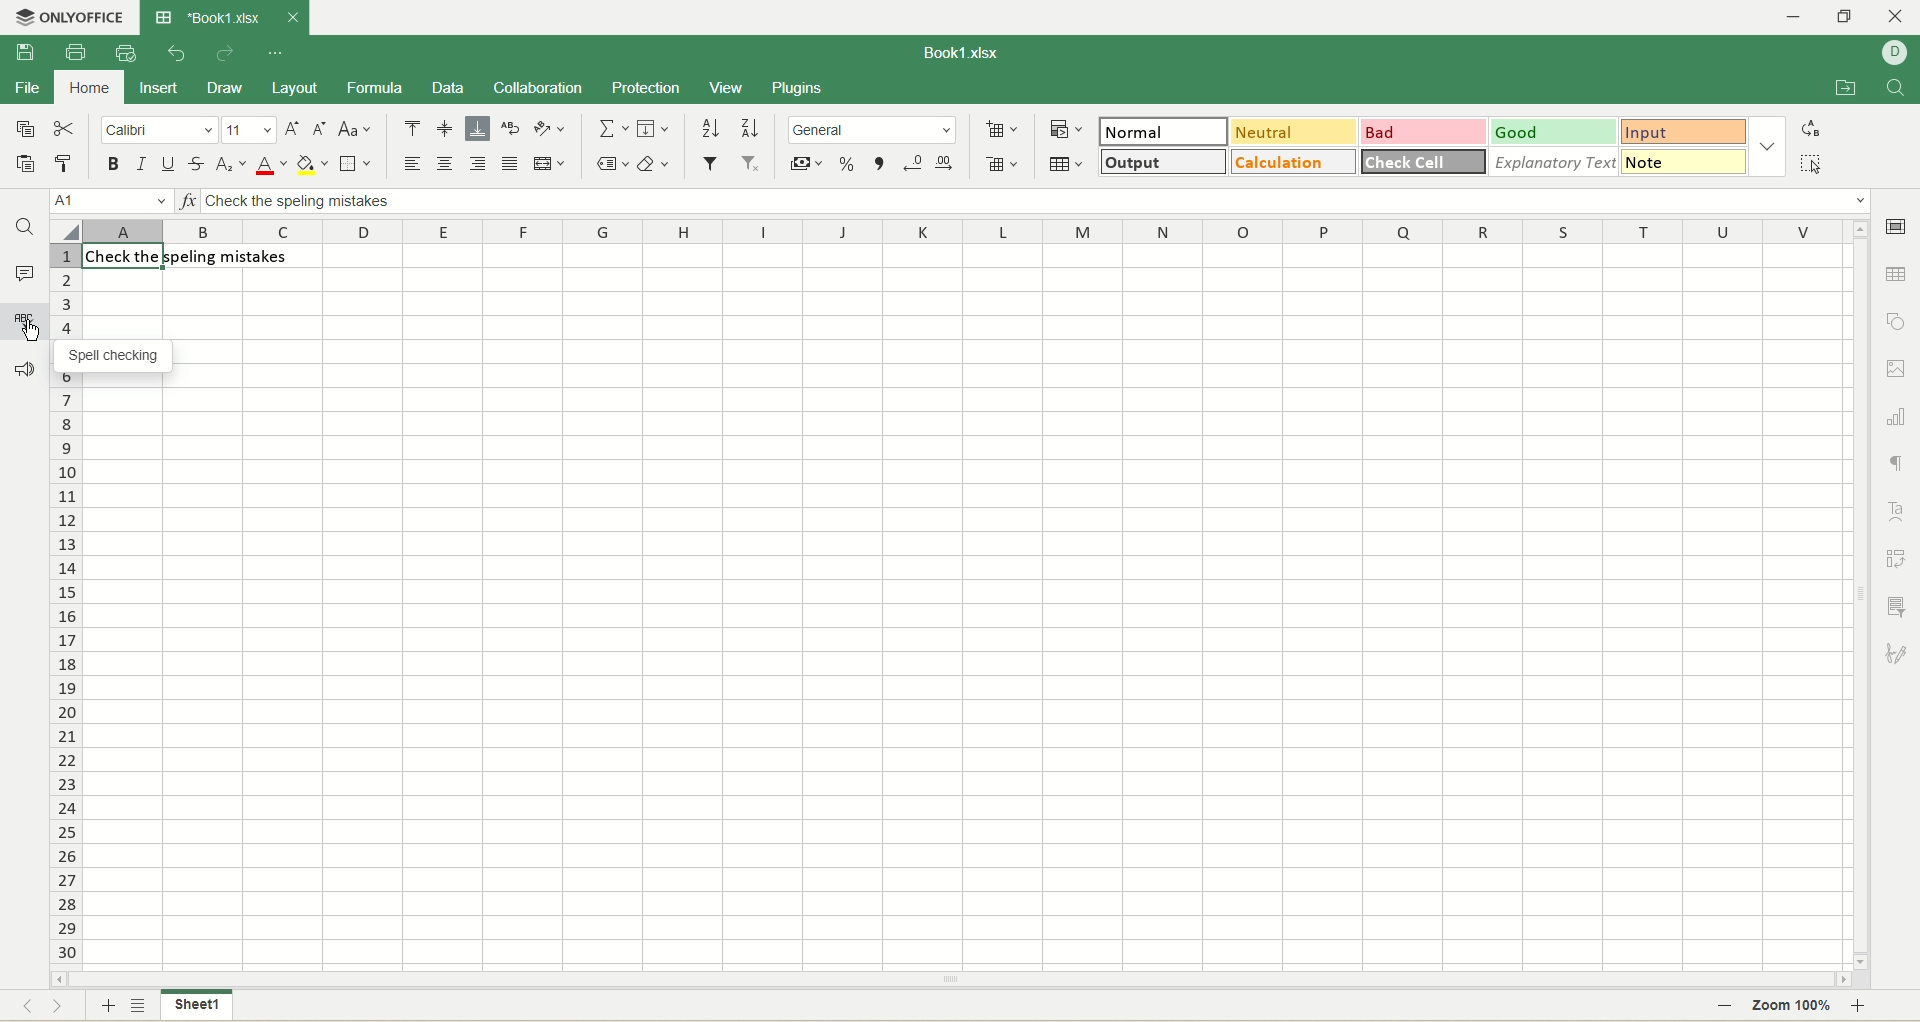 The width and height of the screenshot is (1920, 1022). I want to click on protection, so click(644, 89).